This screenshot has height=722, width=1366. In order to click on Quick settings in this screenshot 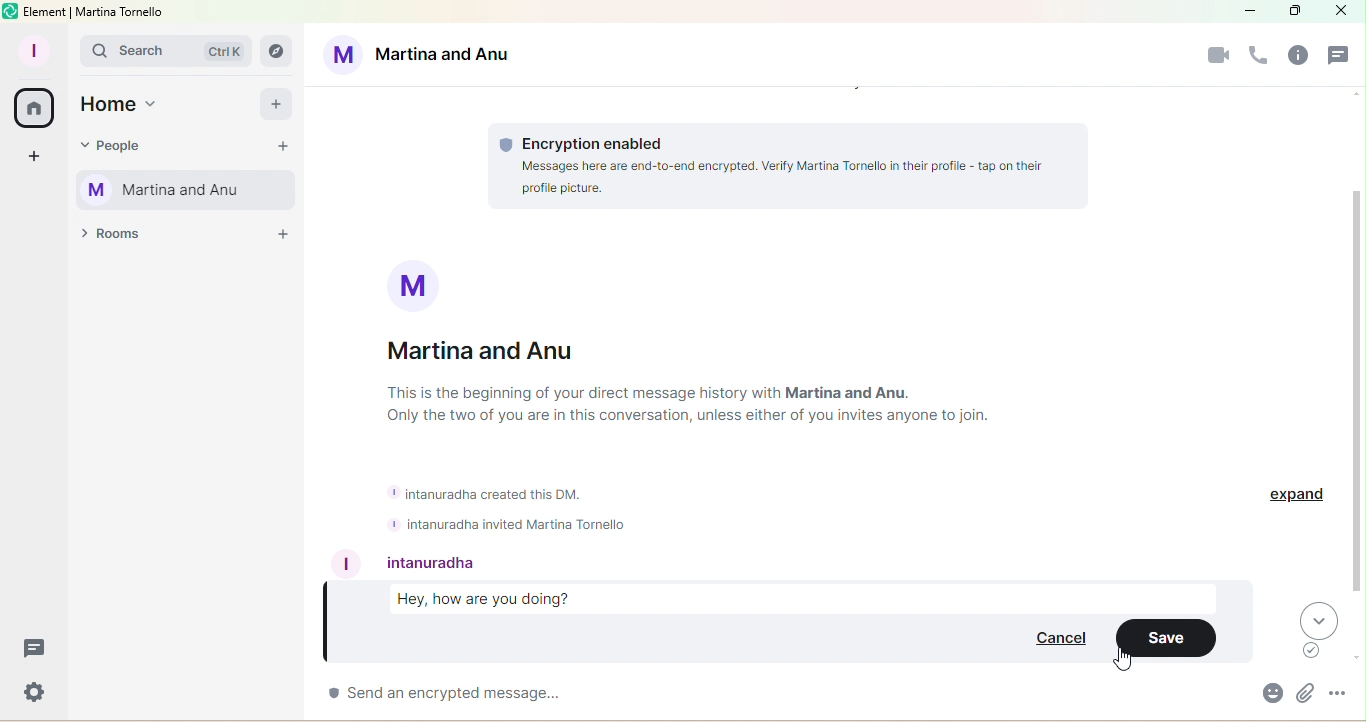, I will do `click(30, 695)`.